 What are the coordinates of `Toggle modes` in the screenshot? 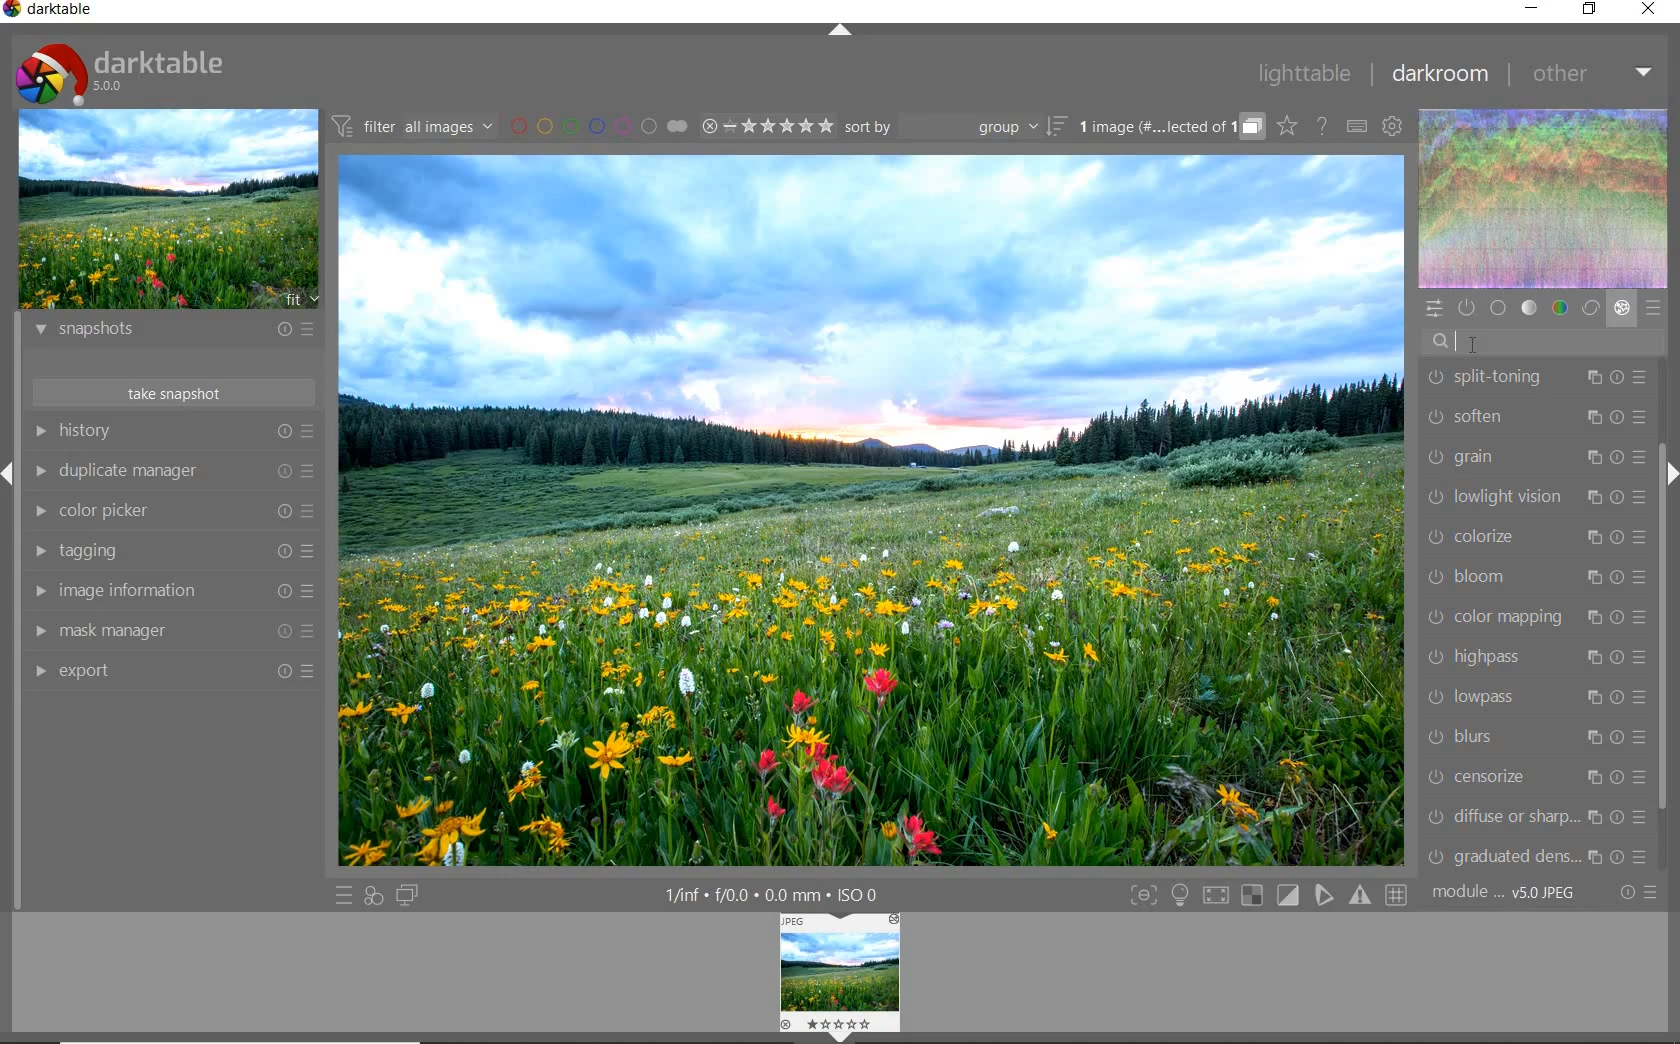 It's located at (1268, 896).